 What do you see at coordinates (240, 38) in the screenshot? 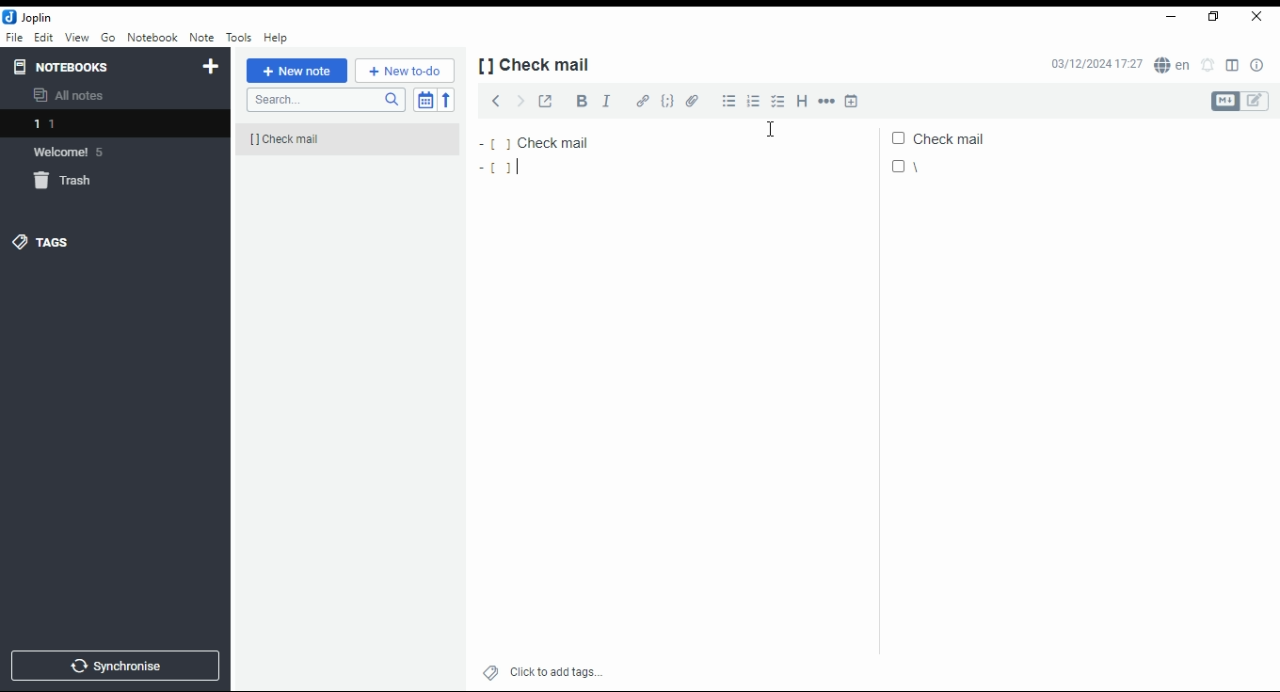
I see `tools` at bounding box center [240, 38].